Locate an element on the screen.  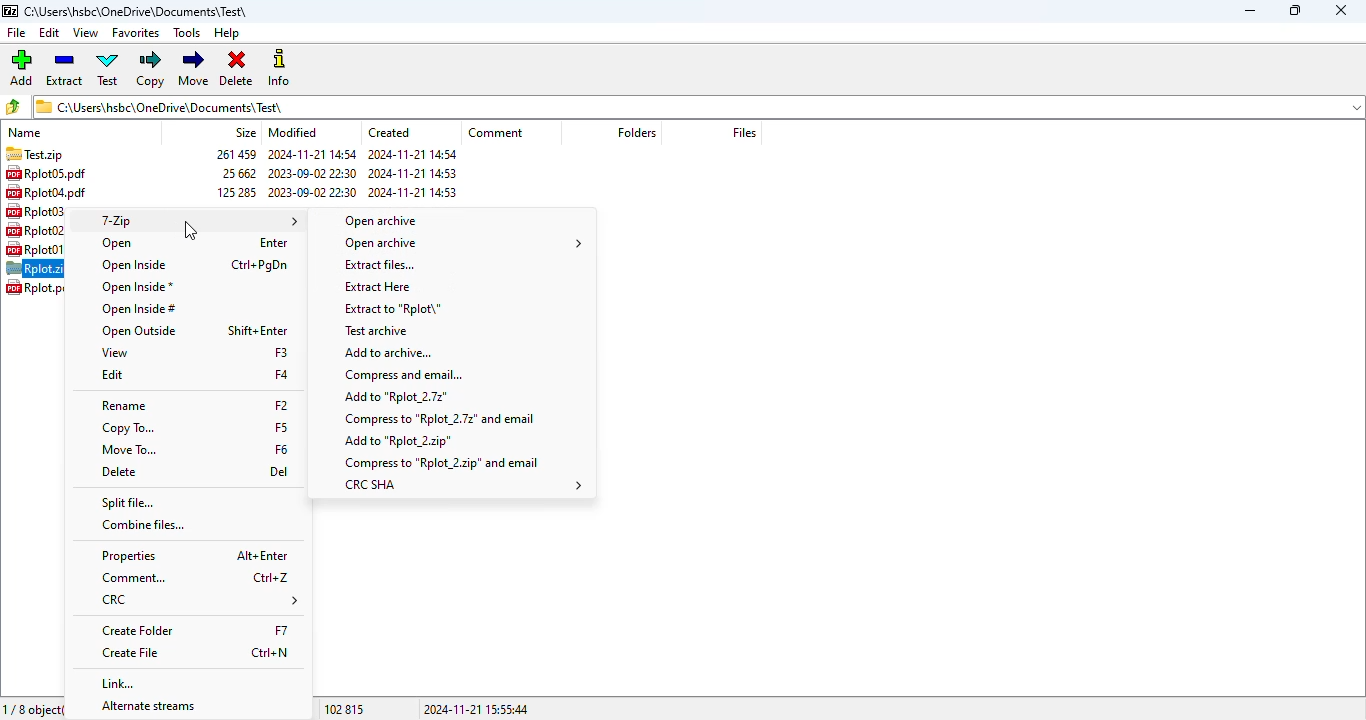
folders is located at coordinates (636, 133).